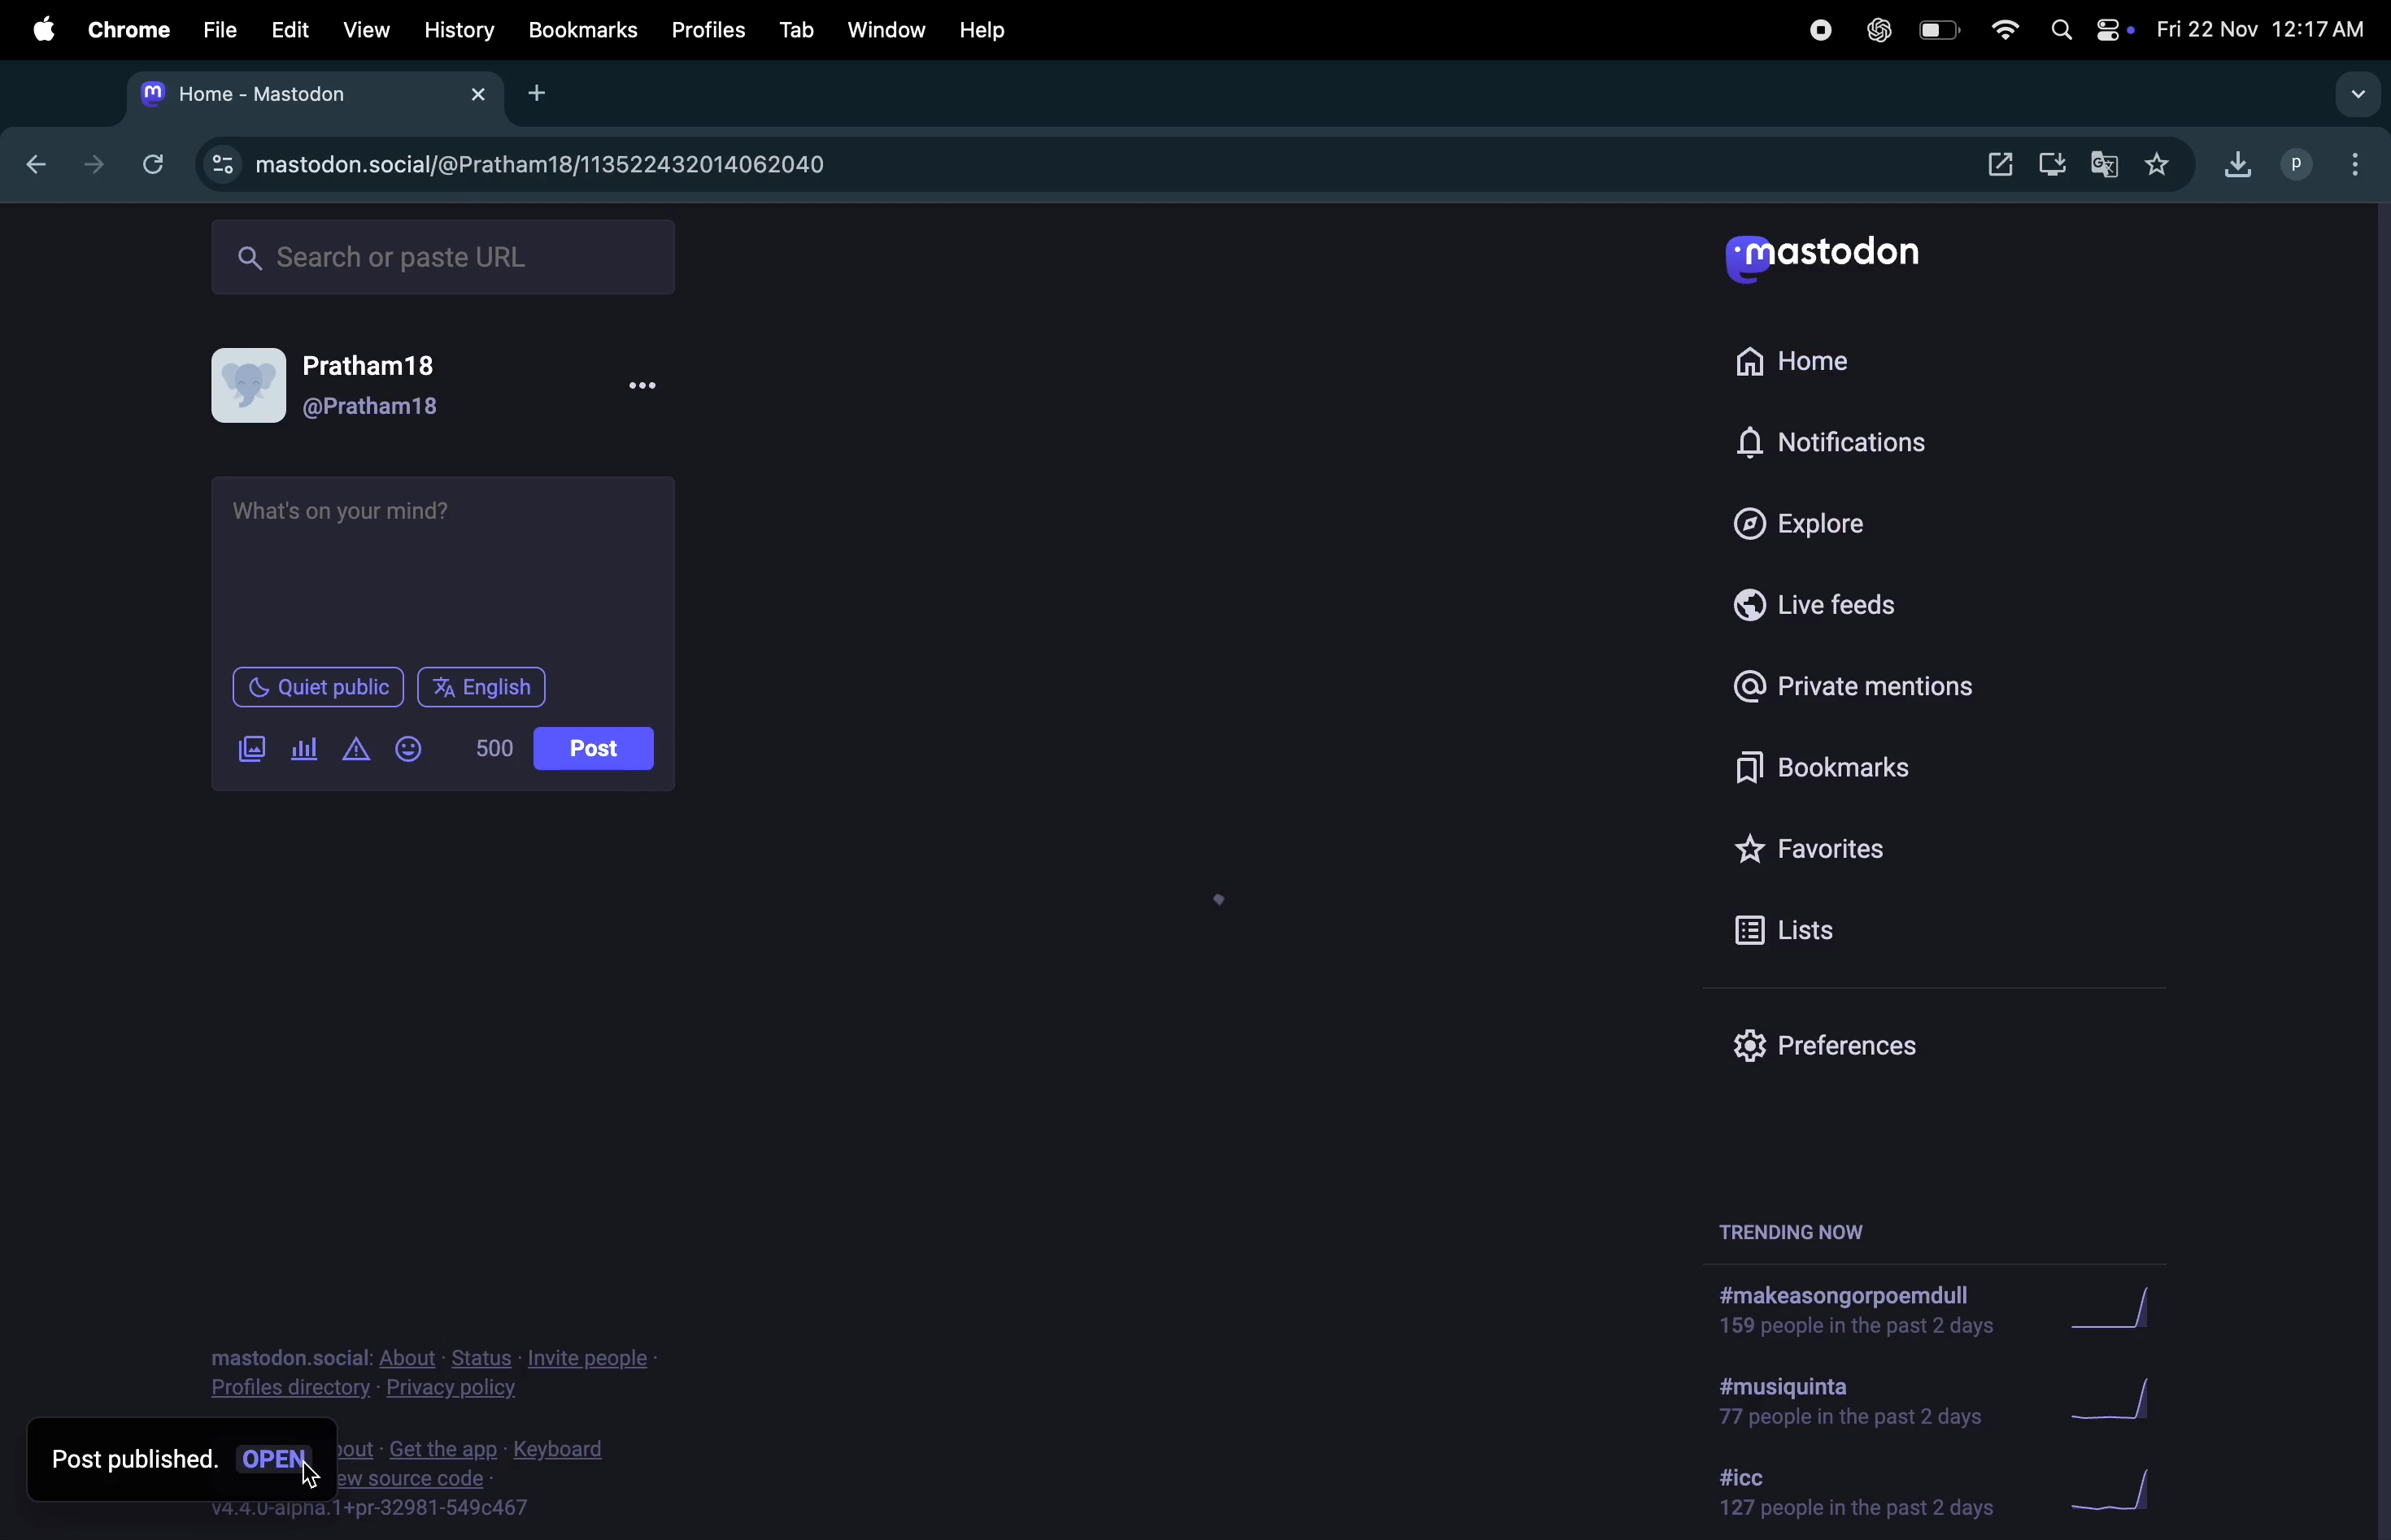 The width and height of the screenshot is (2391, 1540). Describe the element at coordinates (1797, 1235) in the screenshot. I see `trending now` at that location.